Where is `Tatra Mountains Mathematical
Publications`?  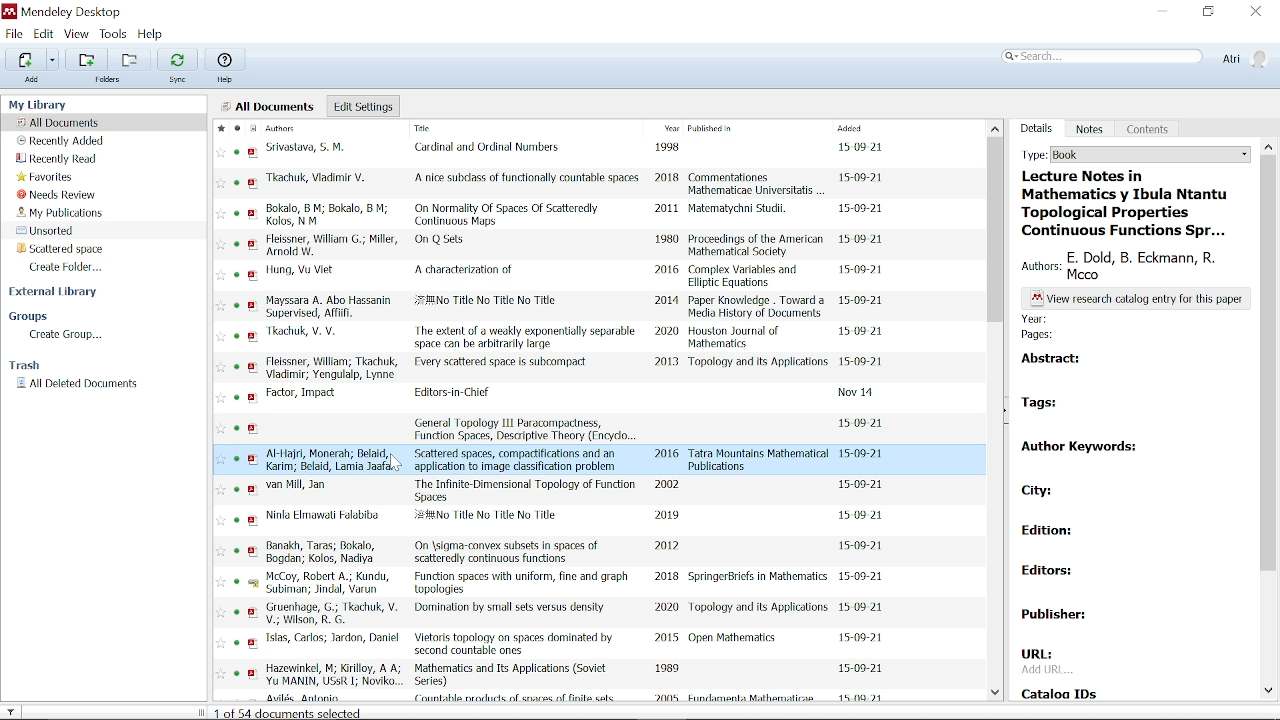
Tatra Mountains Mathematical
Publications is located at coordinates (760, 460).